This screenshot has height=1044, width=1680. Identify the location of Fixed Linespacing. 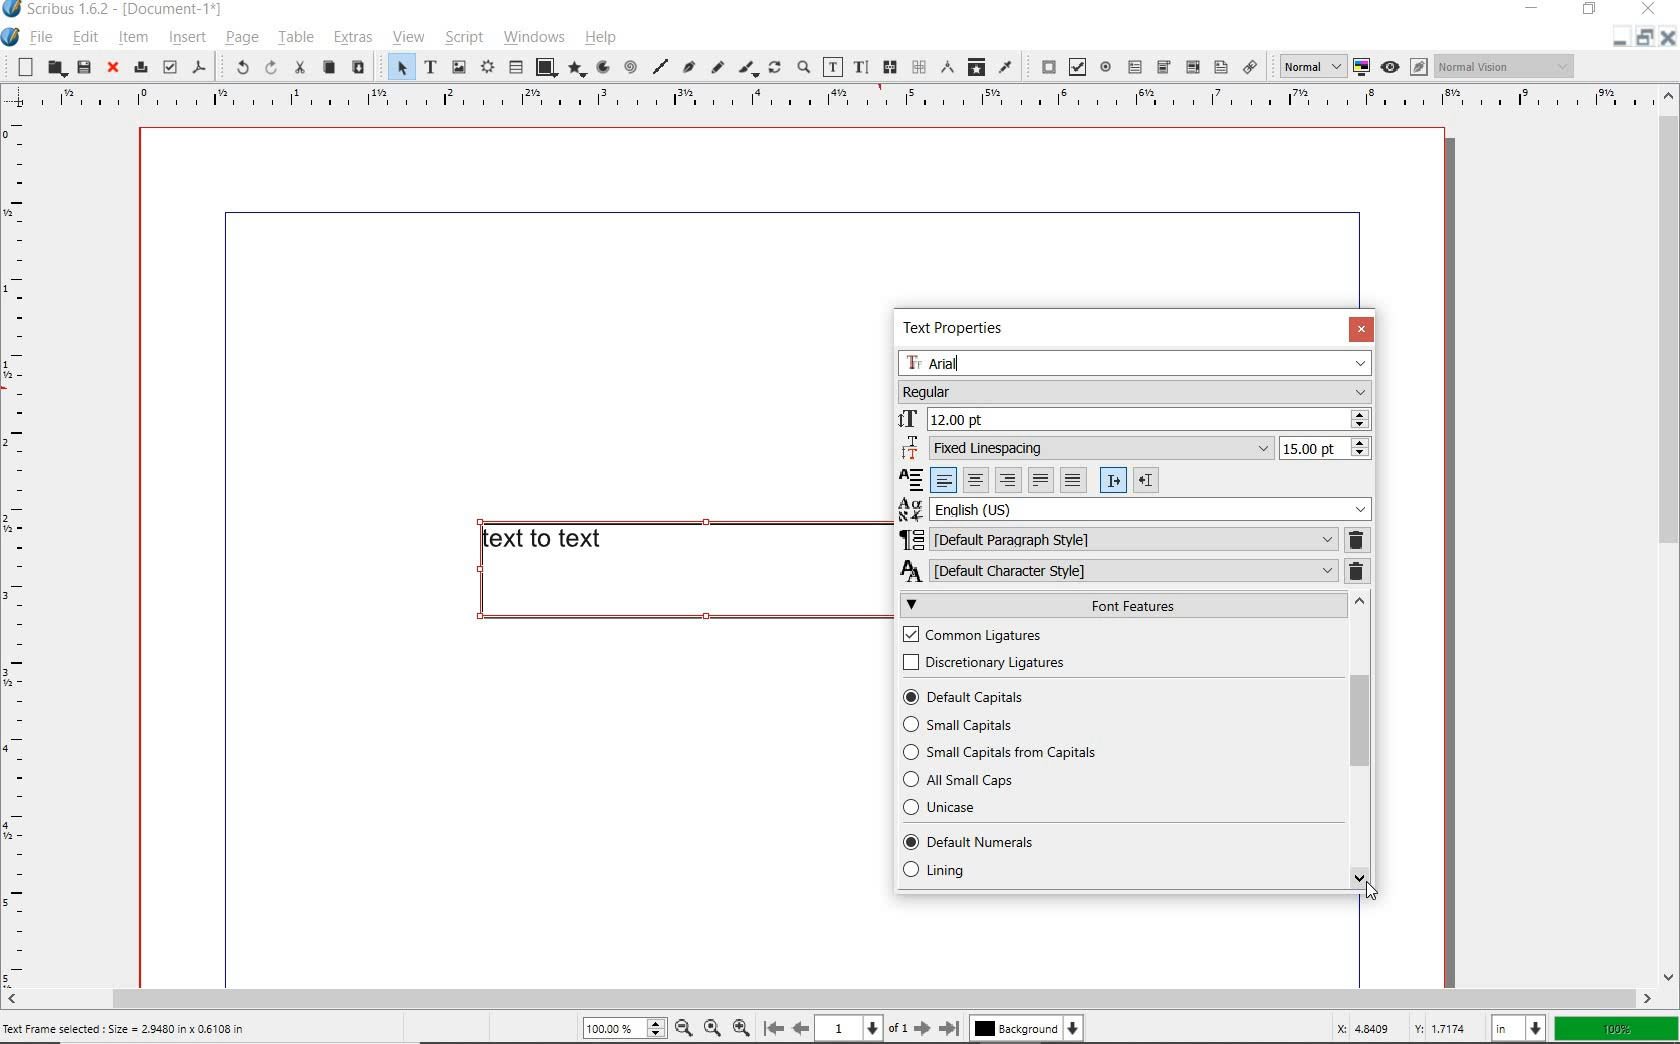
(1085, 447).